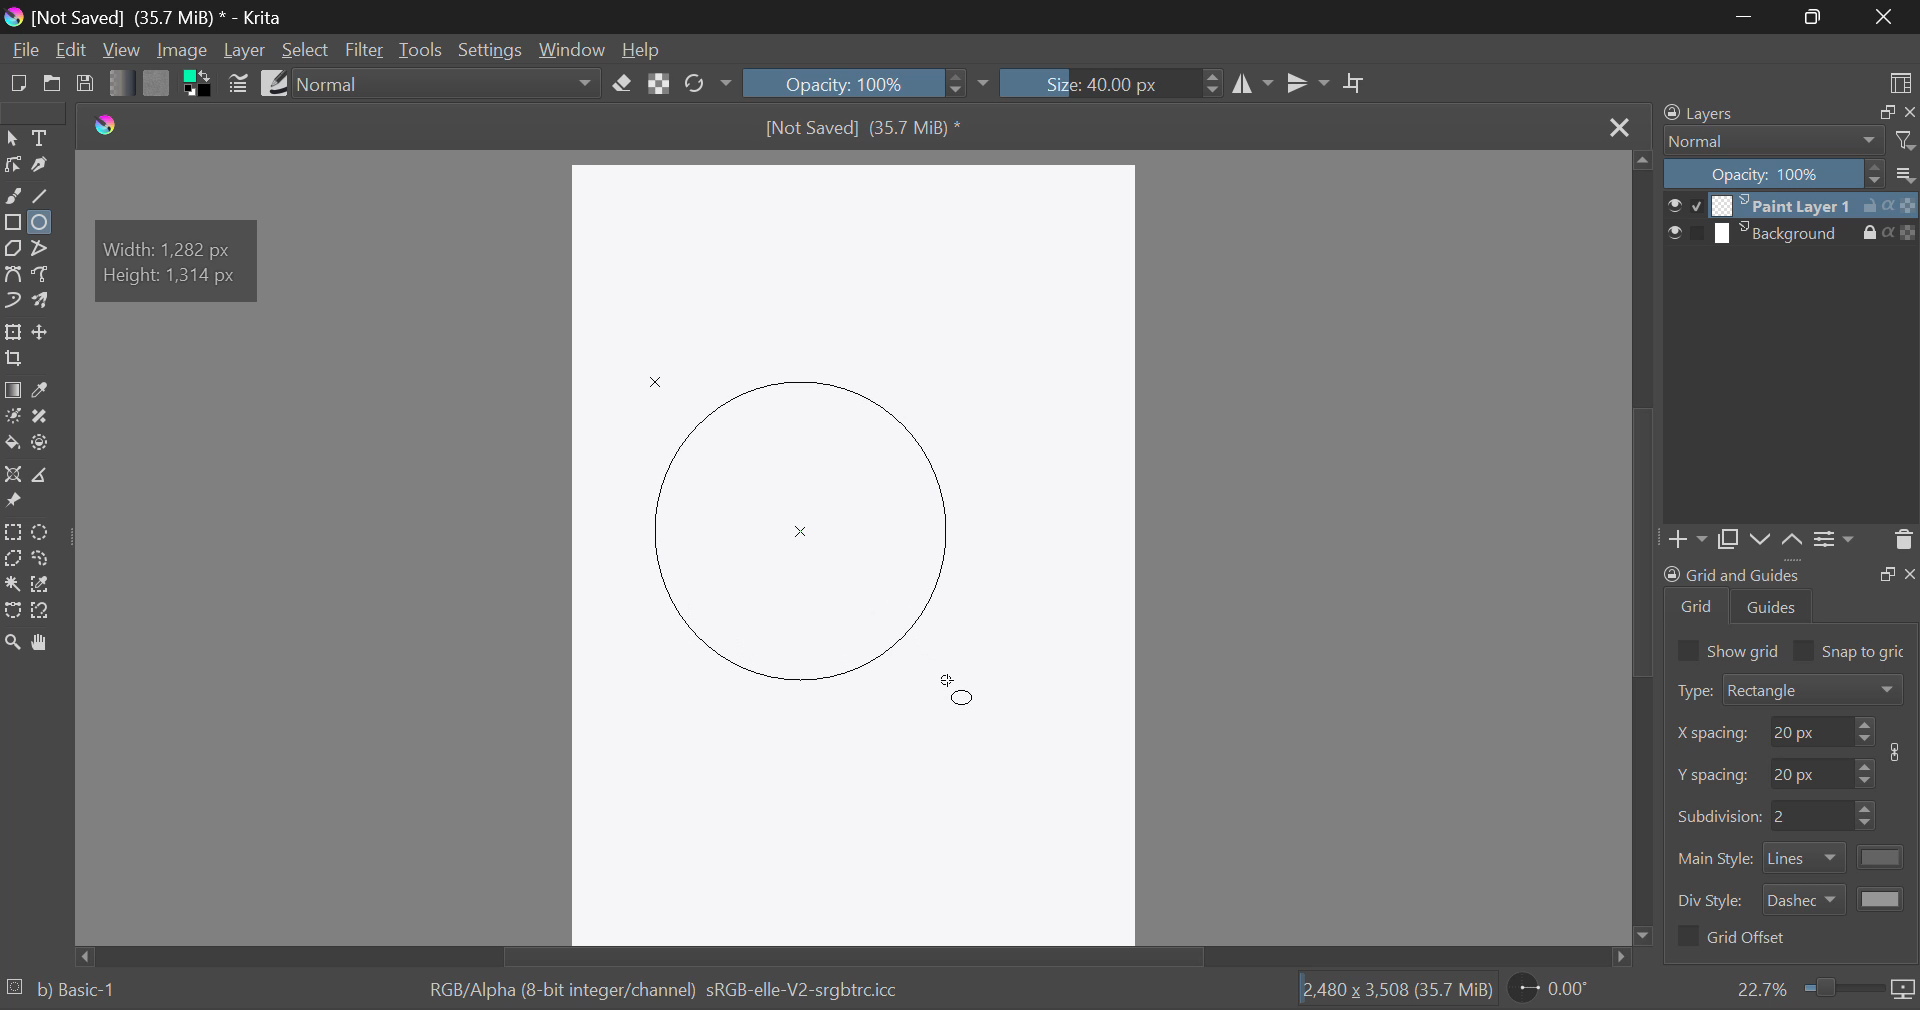 This screenshot has height=1010, width=1920. Describe the element at coordinates (1254, 84) in the screenshot. I see `Vertical Mirror Flip` at that location.